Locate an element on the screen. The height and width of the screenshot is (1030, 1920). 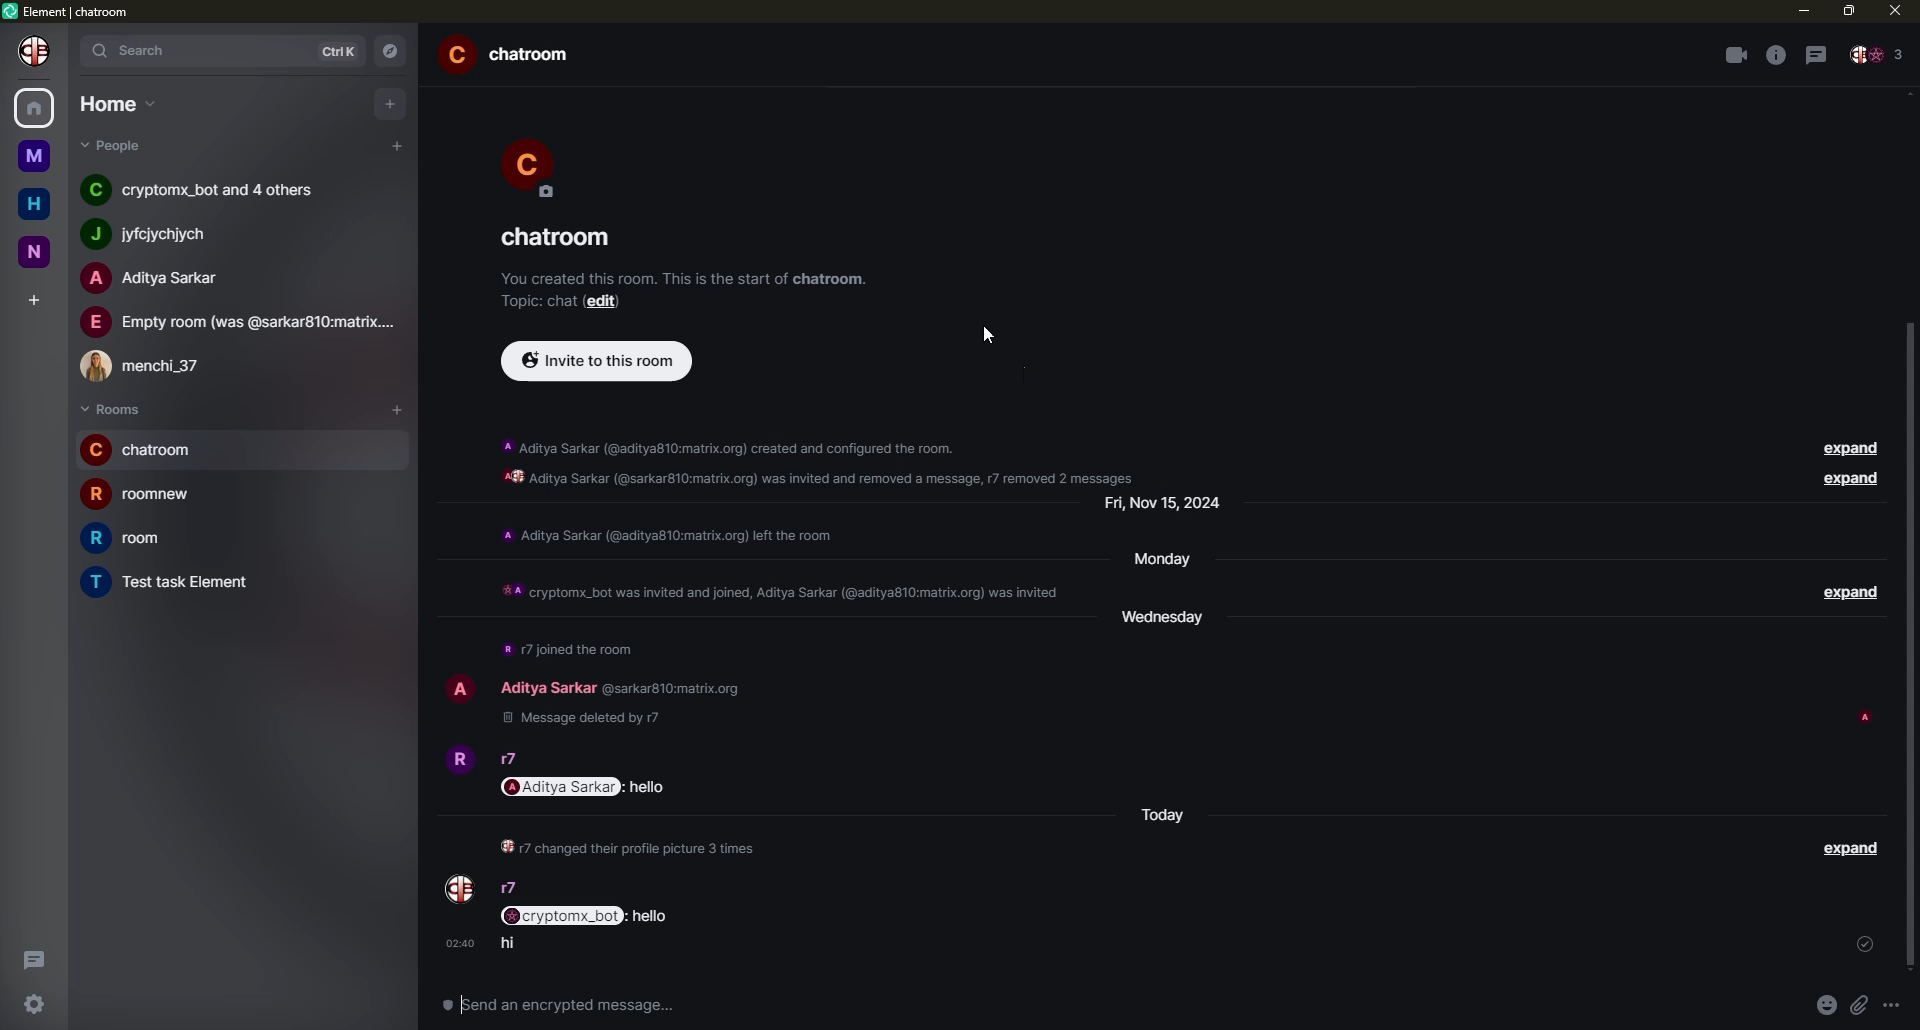
search is located at coordinates (145, 50).